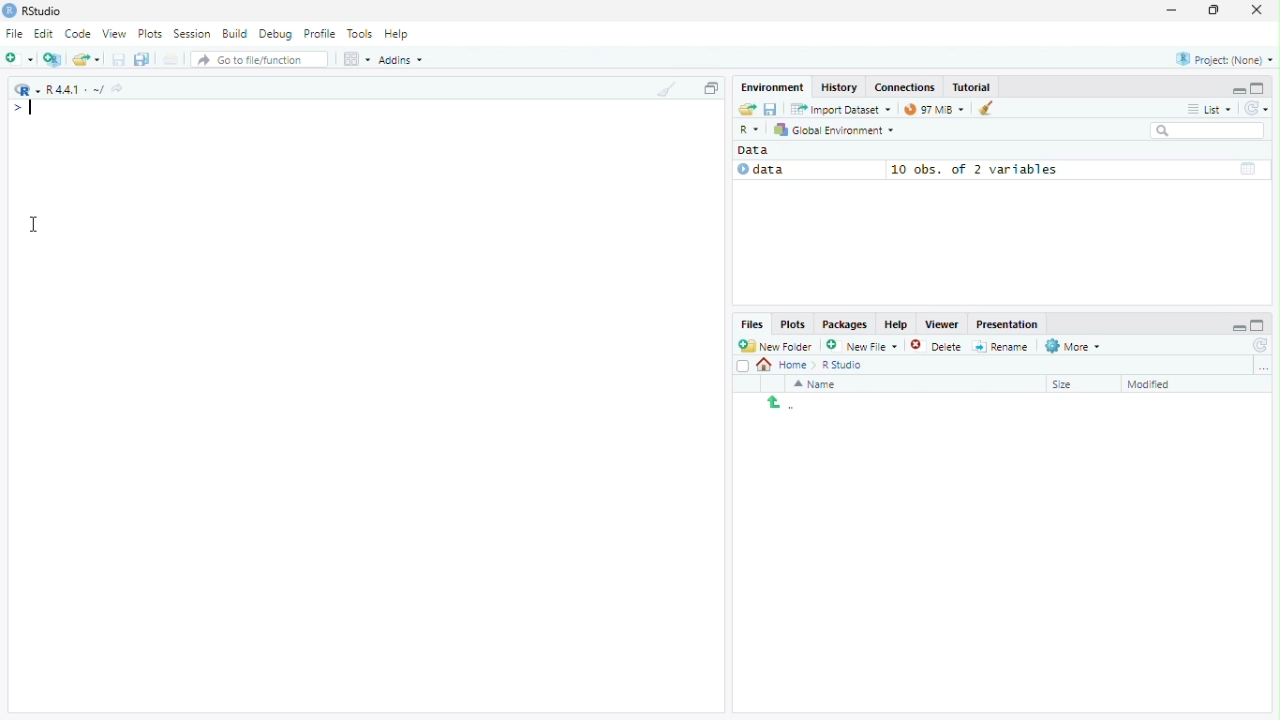 The height and width of the screenshot is (720, 1280). Describe the element at coordinates (53, 59) in the screenshot. I see `create a project` at that location.